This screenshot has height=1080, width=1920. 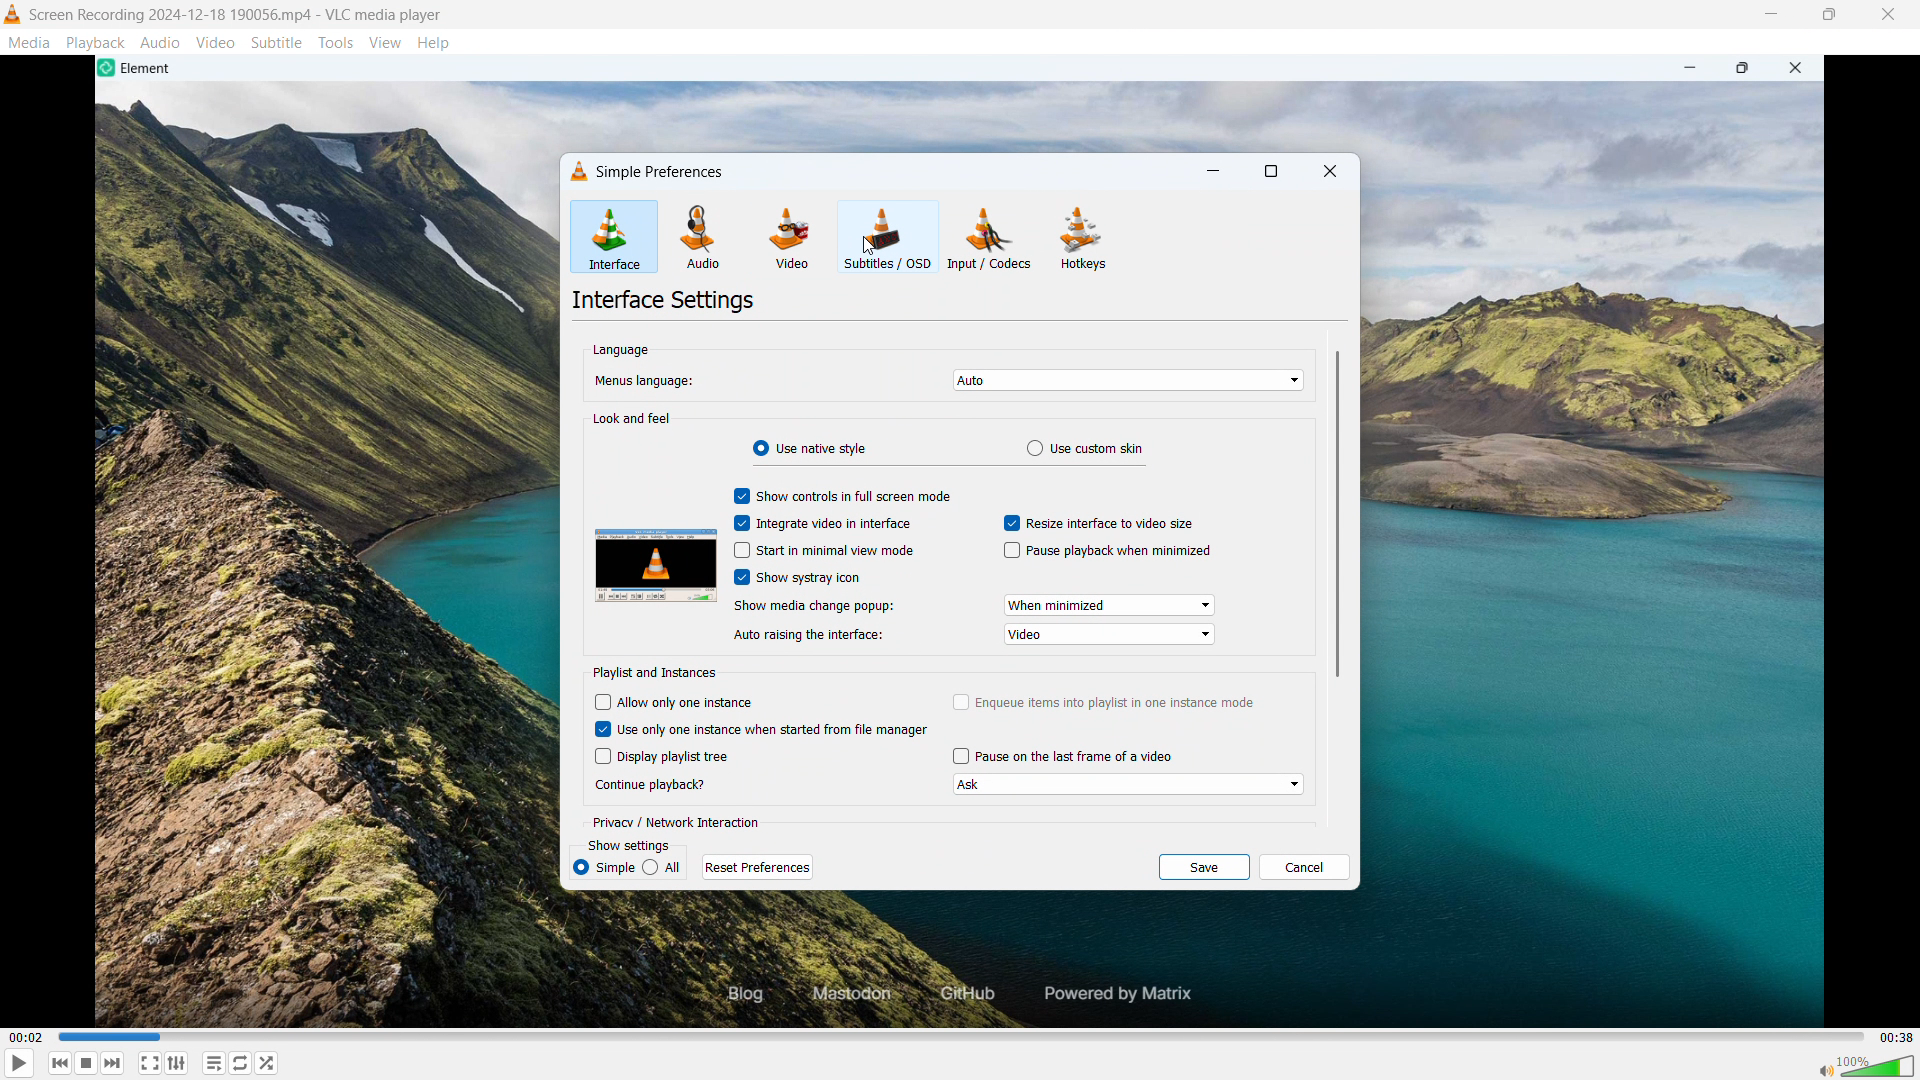 I want to click on Privacy or network interaction , so click(x=675, y=821).